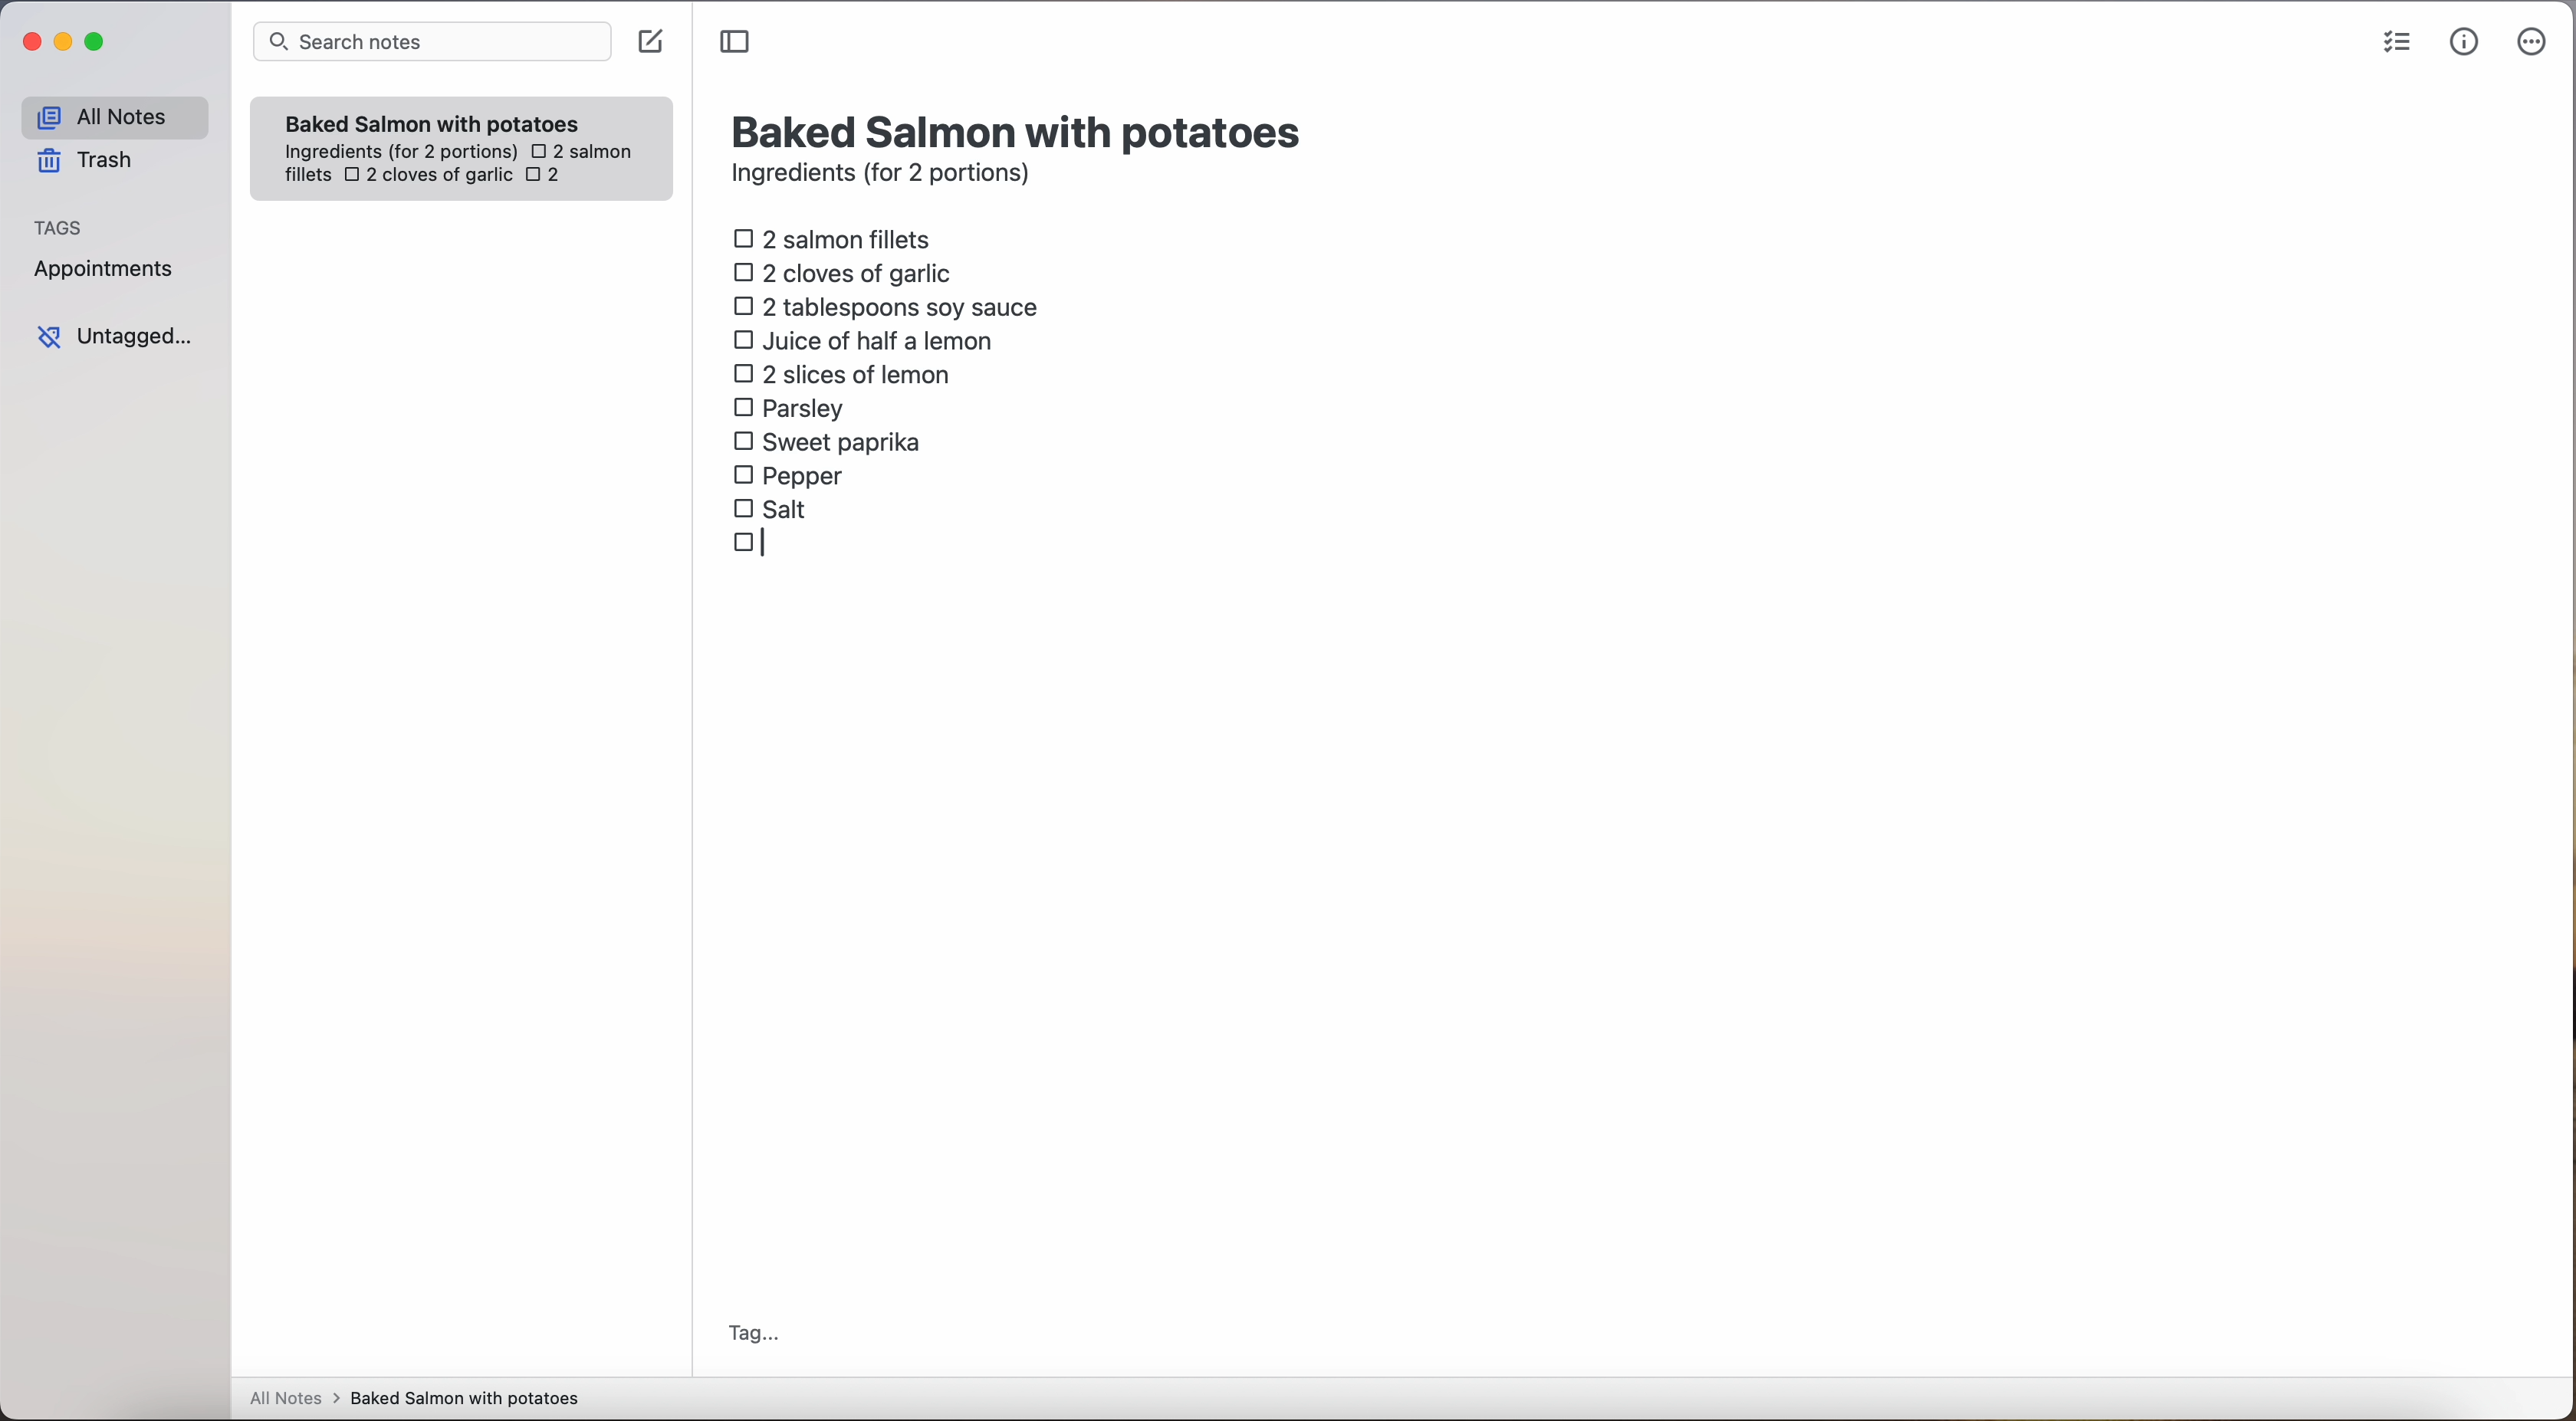  What do you see at coordinates (430, 44) in the screenshot?
I see `search bar` at bounding box center [430, 44].